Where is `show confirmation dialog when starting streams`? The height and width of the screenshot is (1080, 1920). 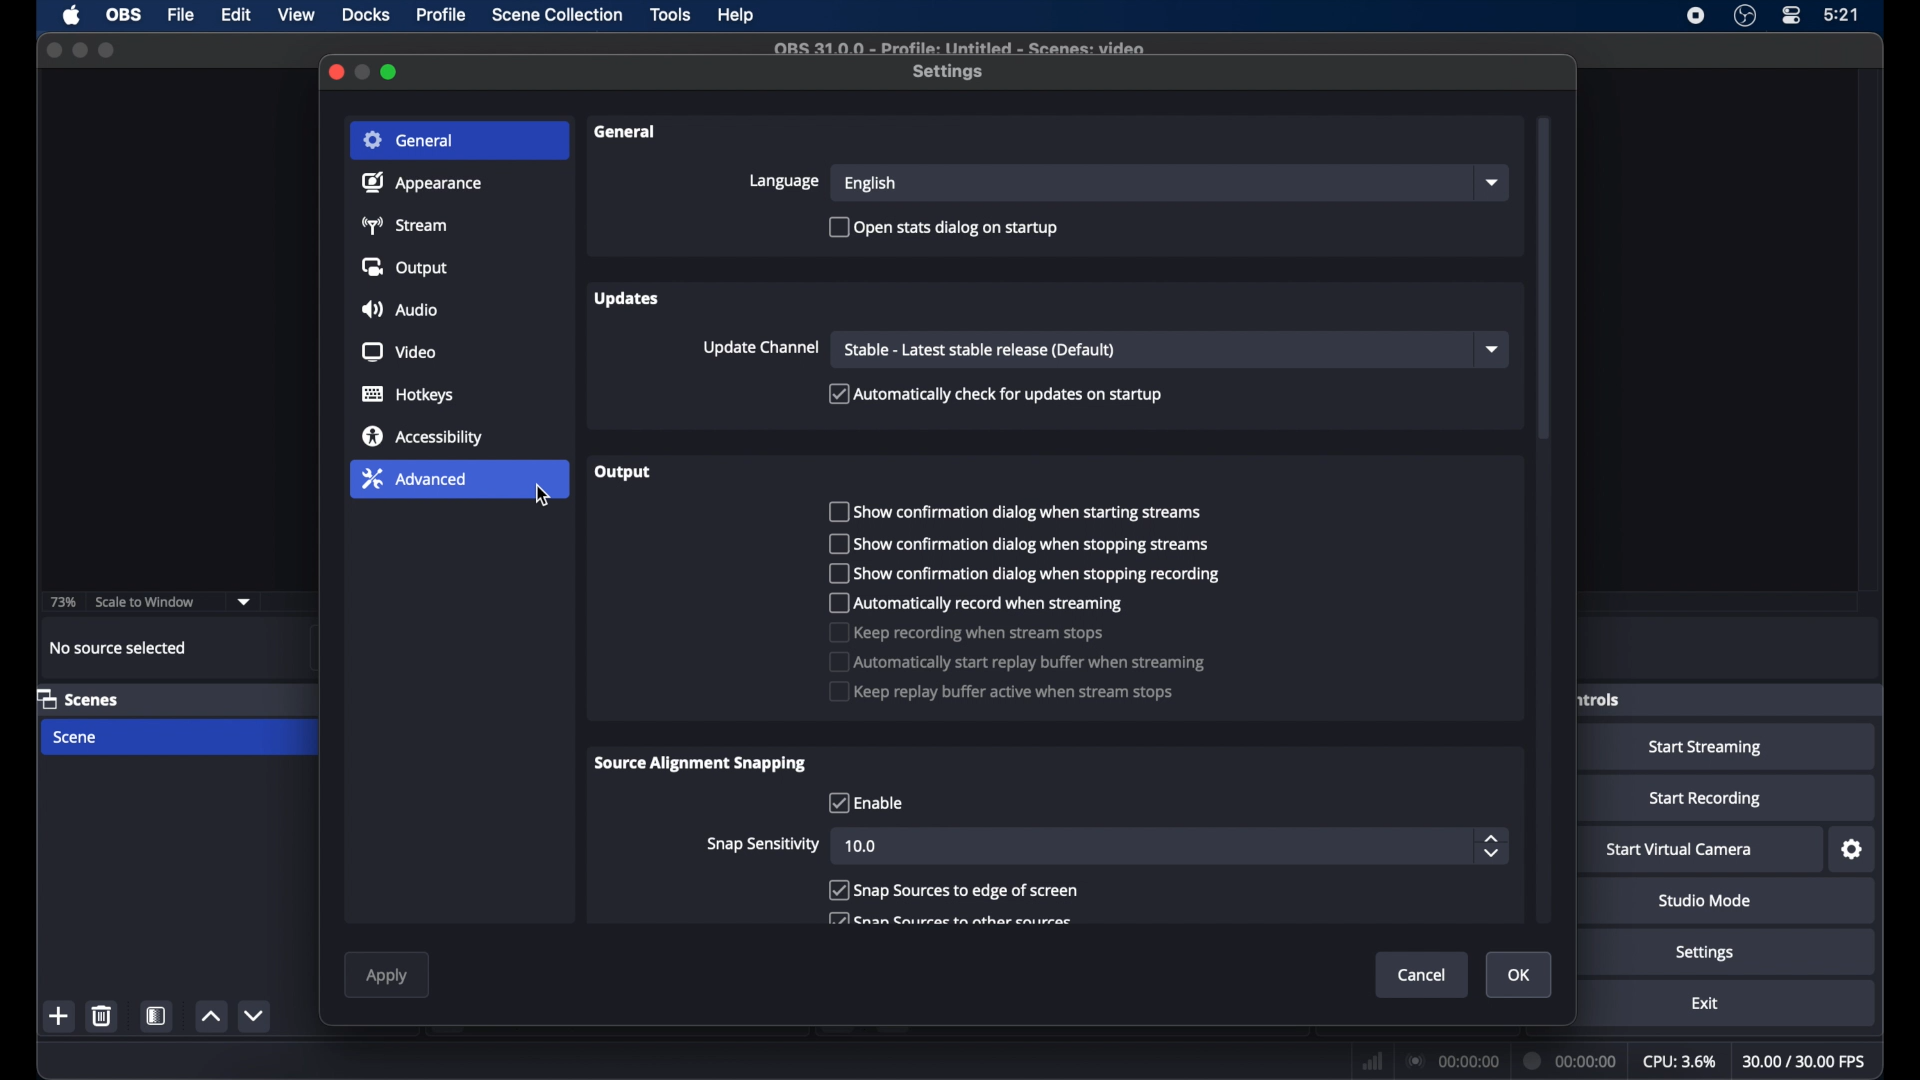
show confirmation dialog when starting streams is located at coordinates (1013, 512).